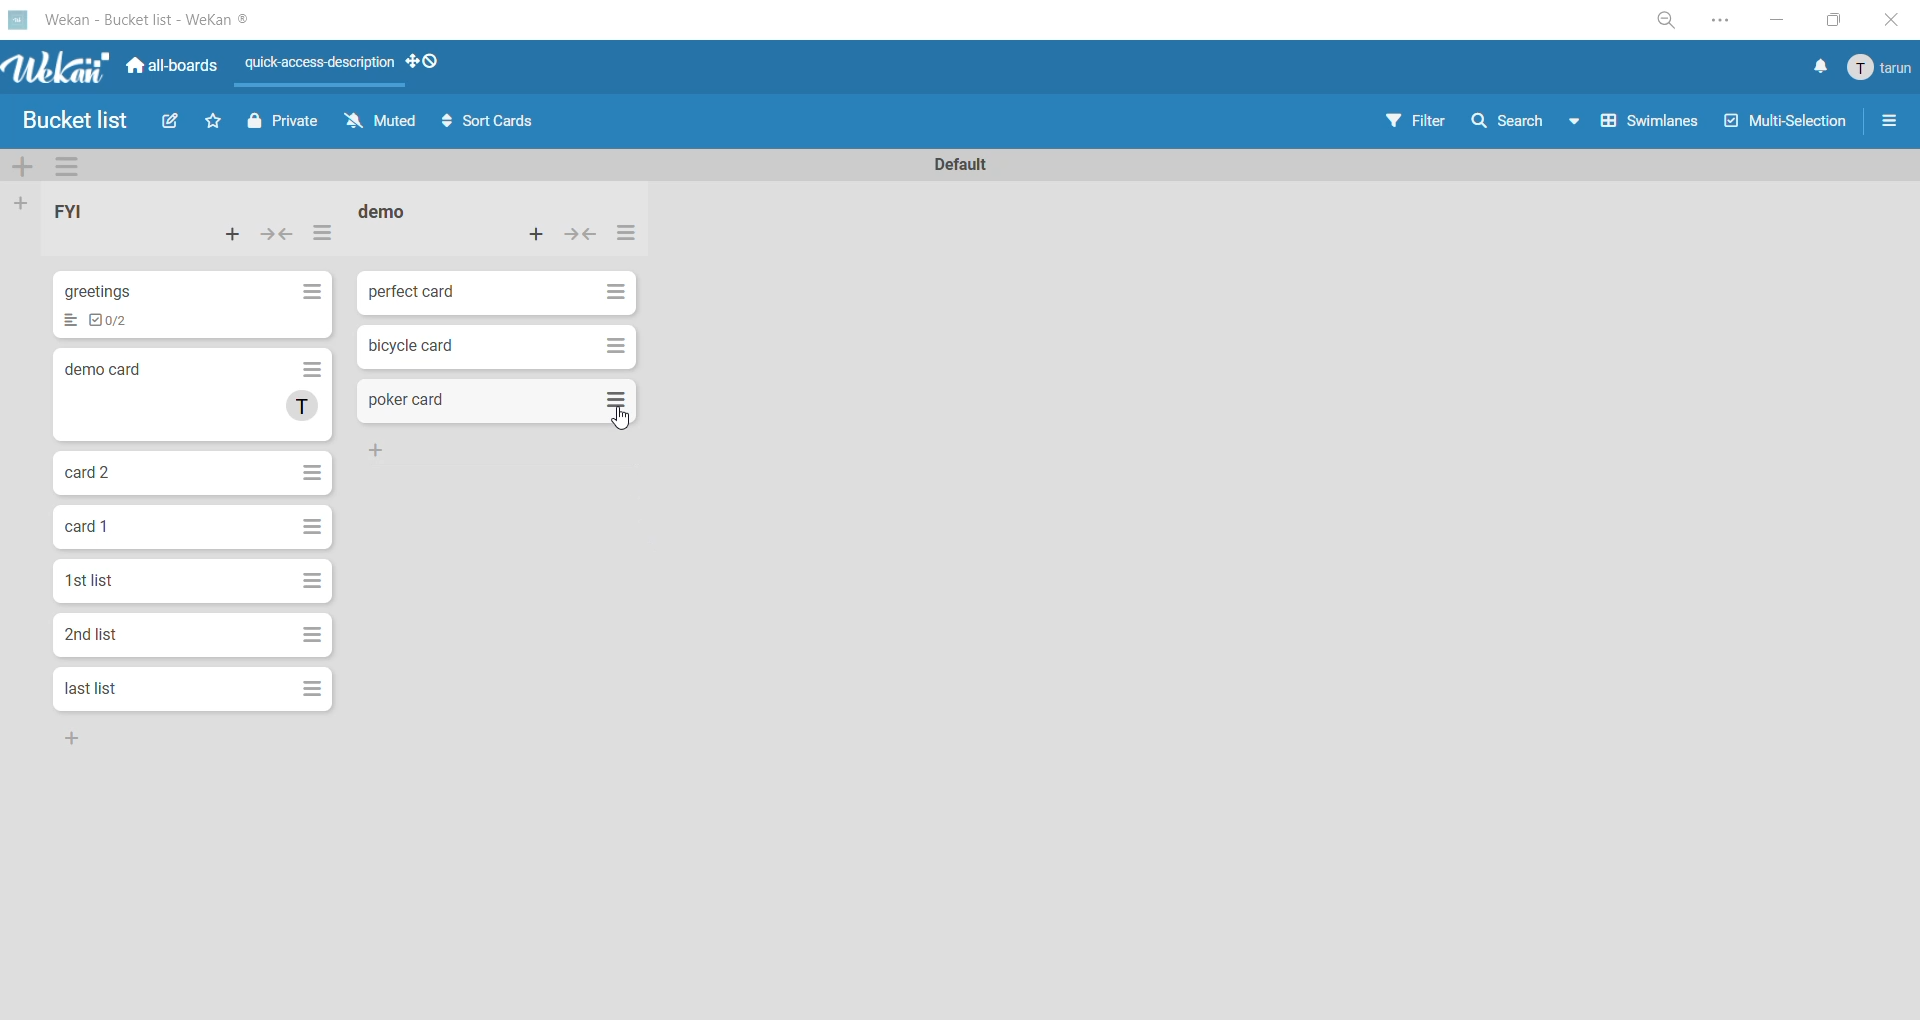 The image size is (1920, 1020). What do you see at coordinates (281, 235) in the screenshot?
I see `collapse` at bounding box center [281, 235].